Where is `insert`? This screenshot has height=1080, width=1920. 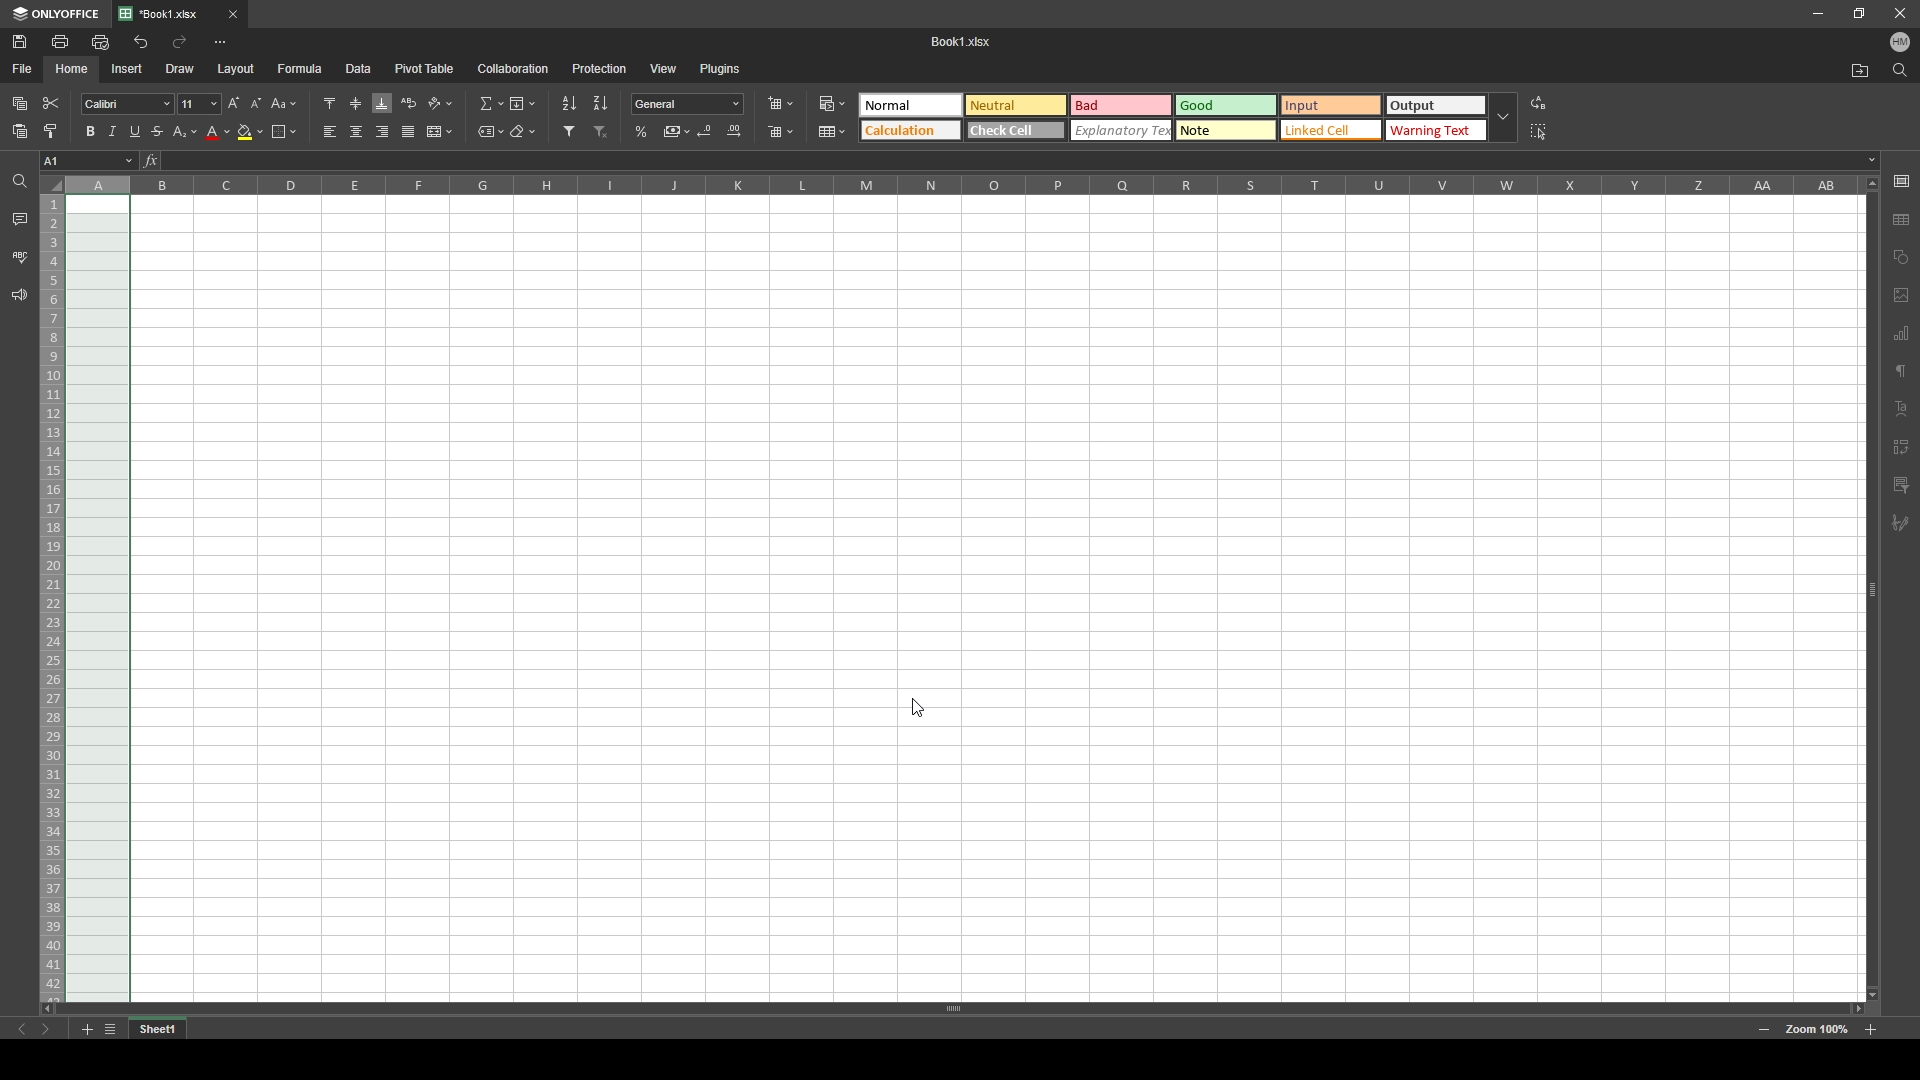 insert is located at coordinates (123, 68).